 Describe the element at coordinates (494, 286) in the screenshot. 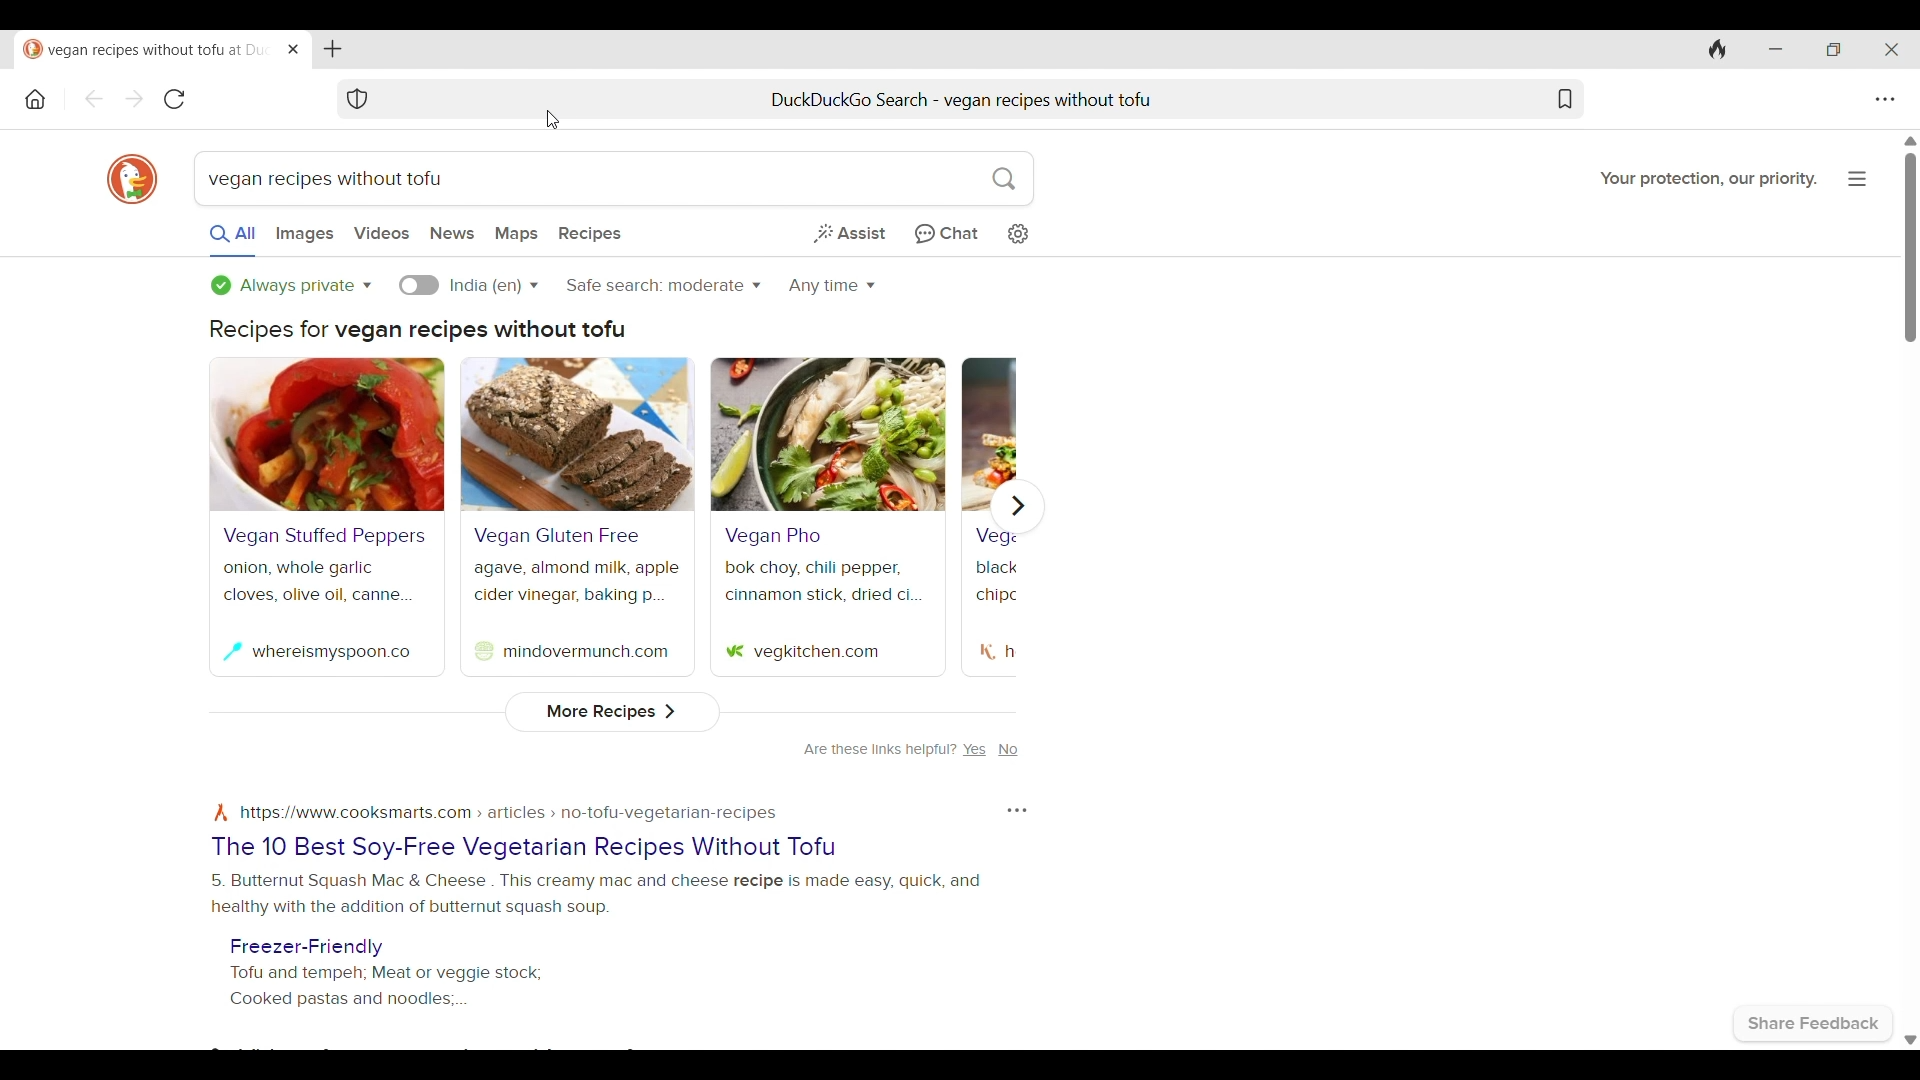

I see `Language options` at that location.